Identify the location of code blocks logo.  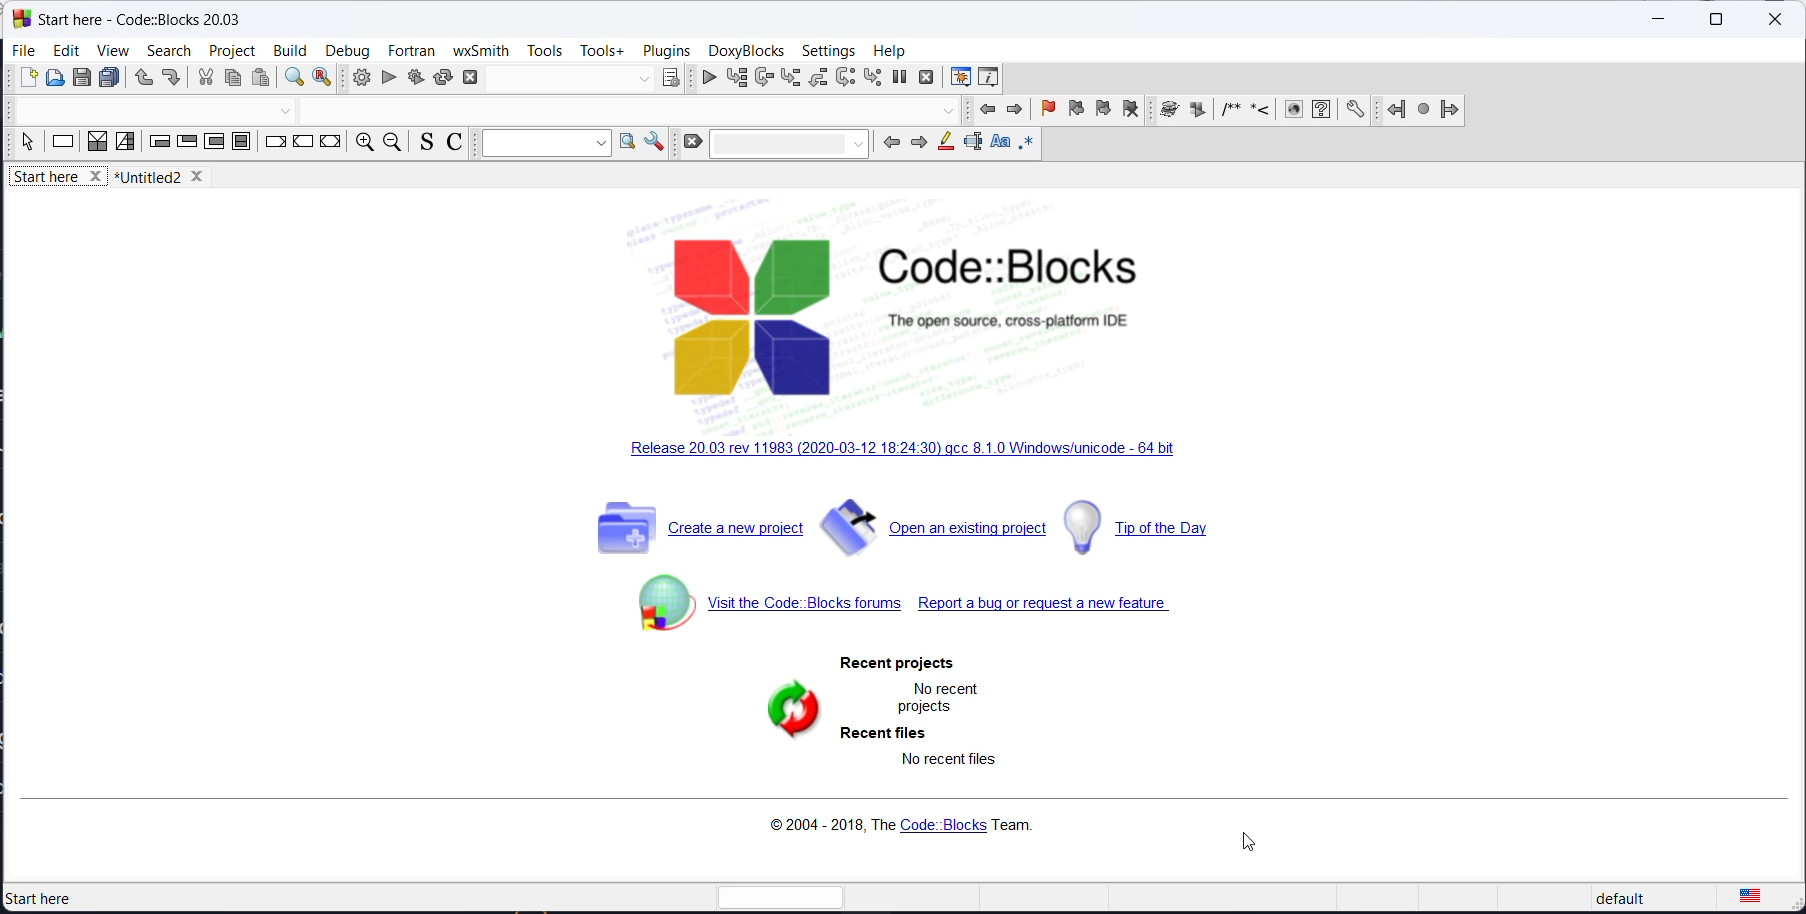
(942, 315).